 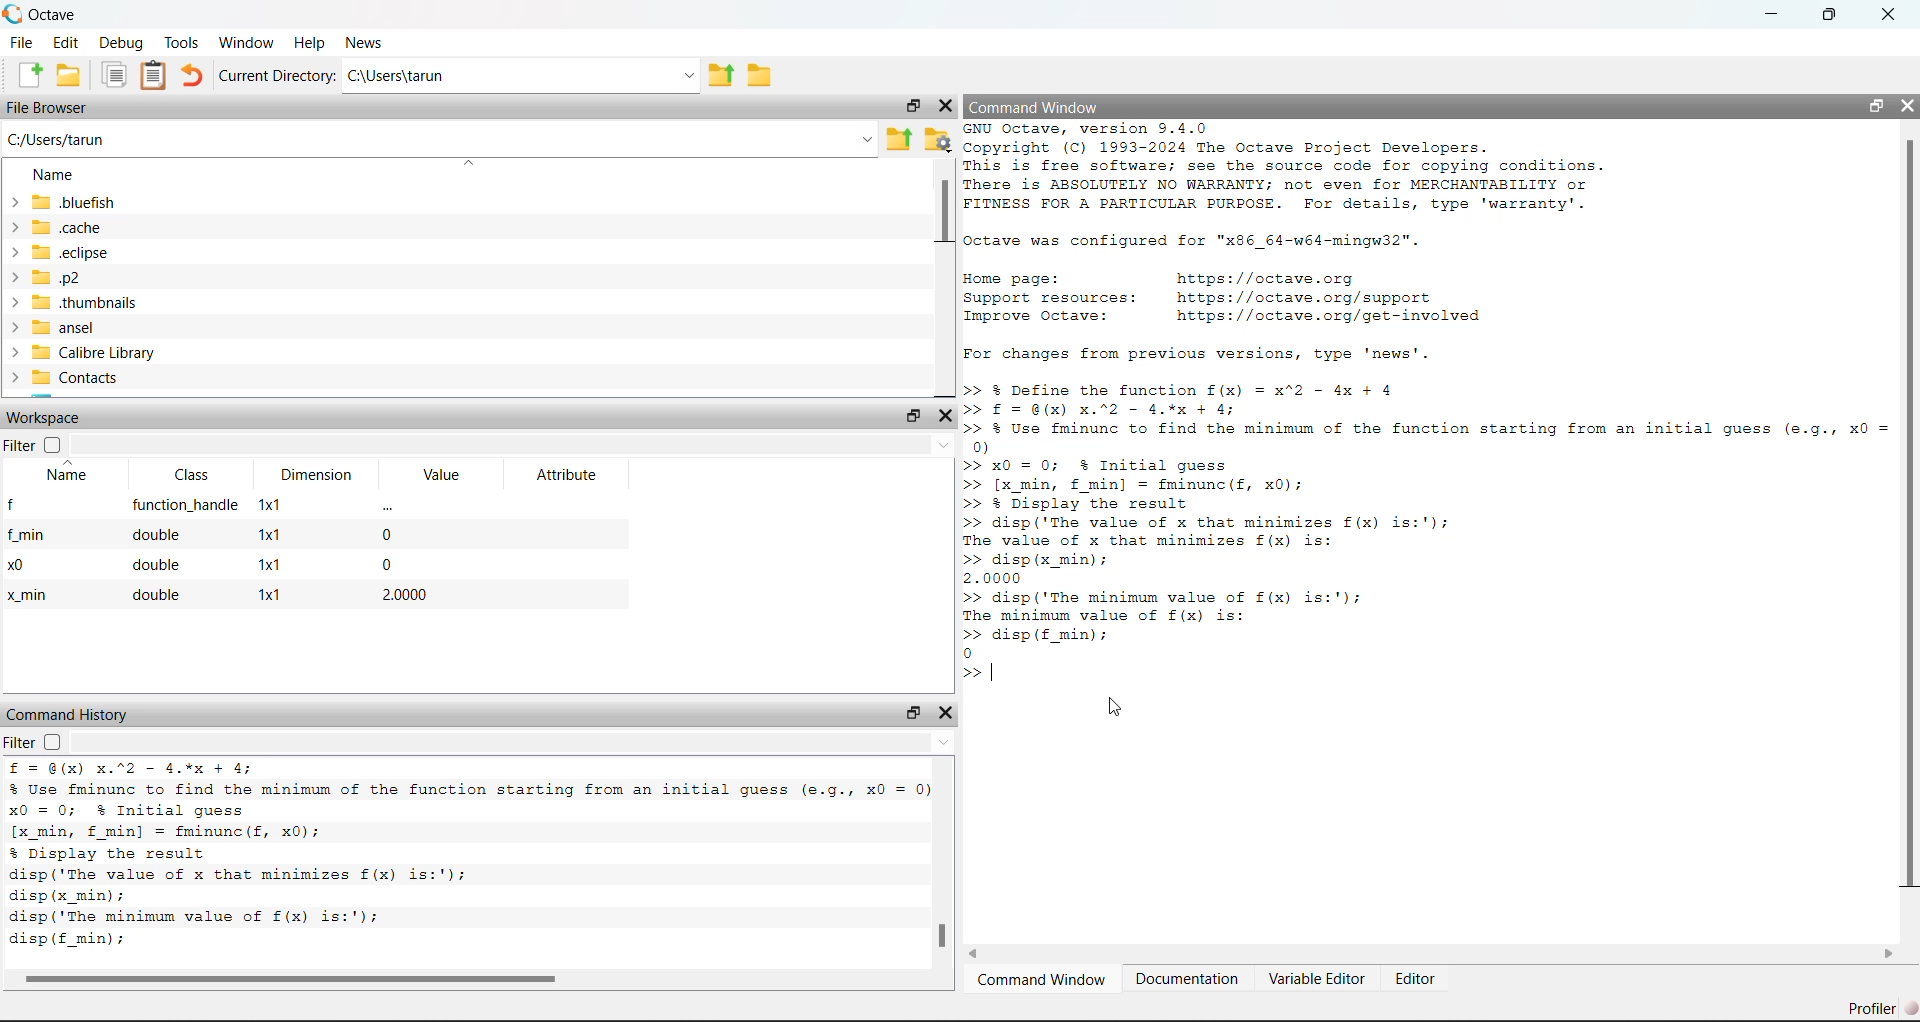 What do you see at coordinates (1876, 106) in the screenshot?
I see `Maximize/ Restore` at bounding box center [1876, 106].